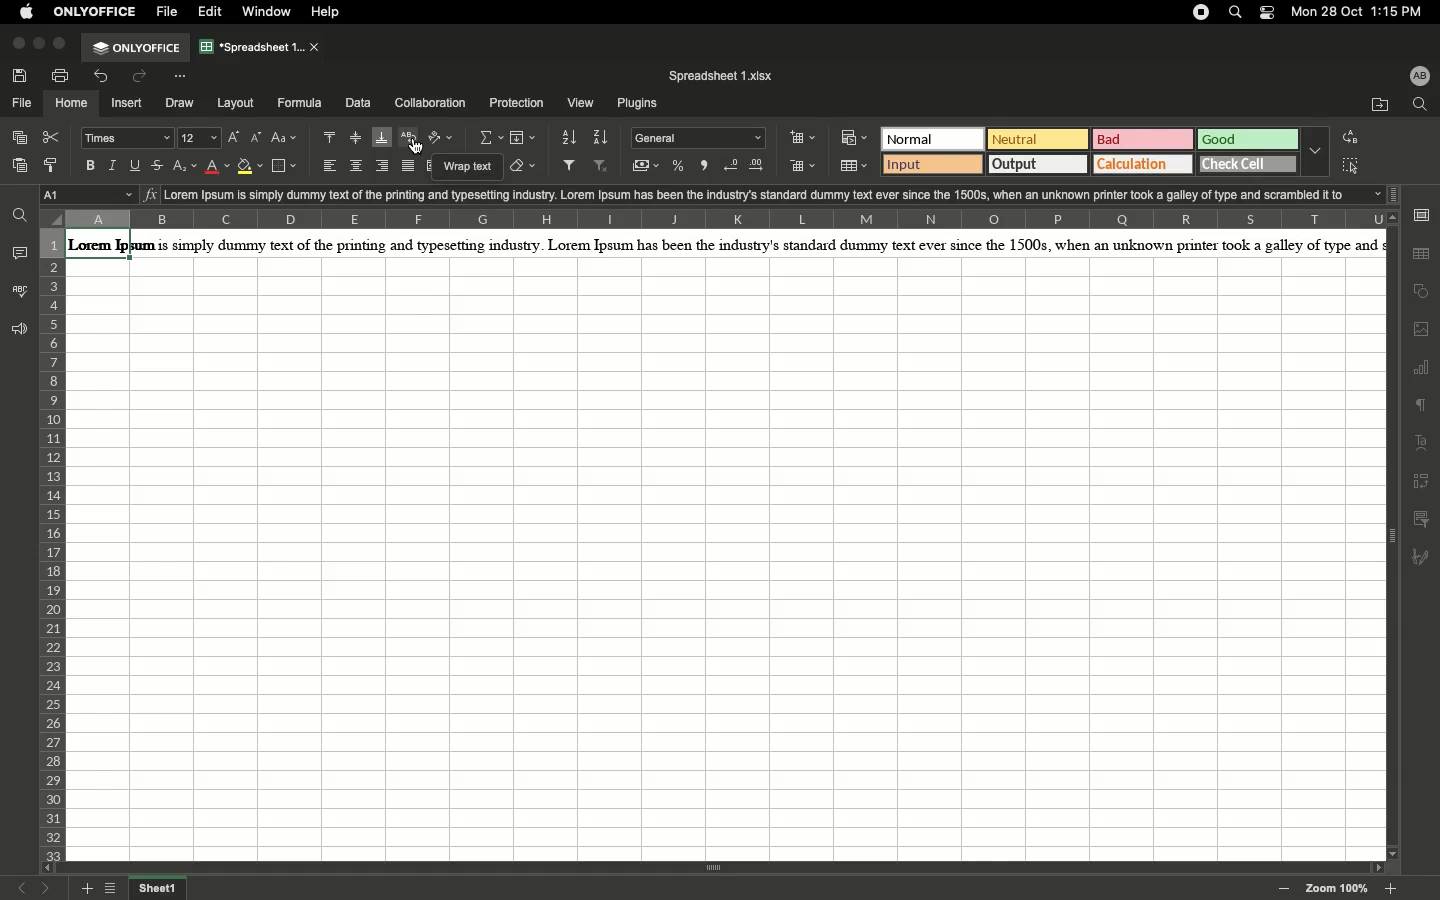  Describe the element at coordinates (1375, 865) in the screenshot. I see `move right` at that location.